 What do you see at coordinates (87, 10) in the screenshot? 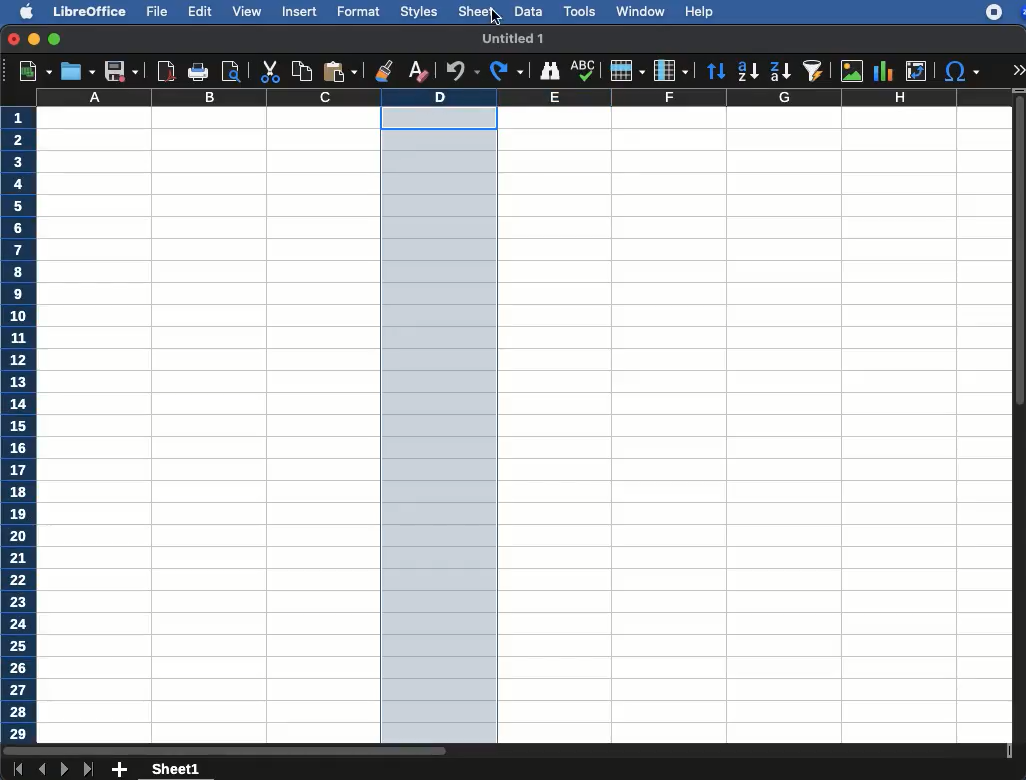
I see `libreoffice` at bounding box center [87, 10].